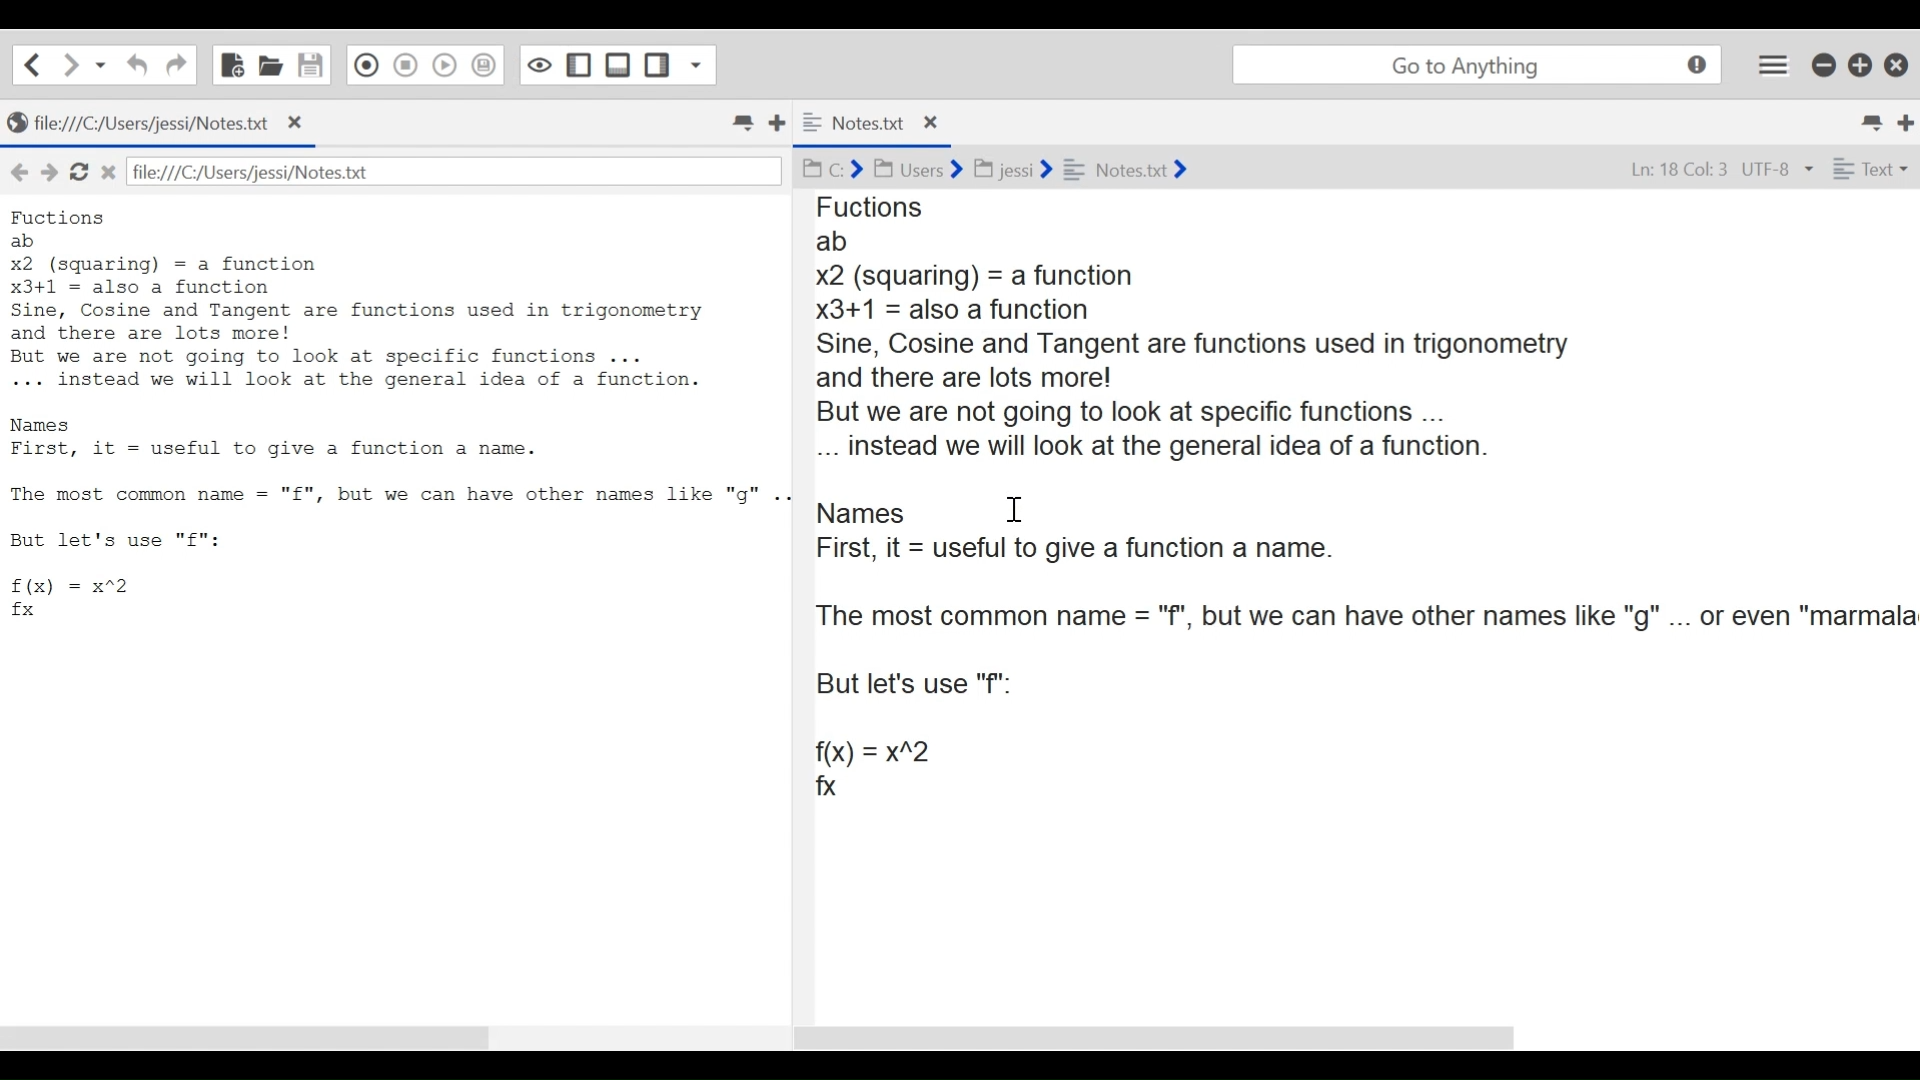  Describe the element at coordinates (443, 66) in the screenshot. I see `Play last Macro` at that location.